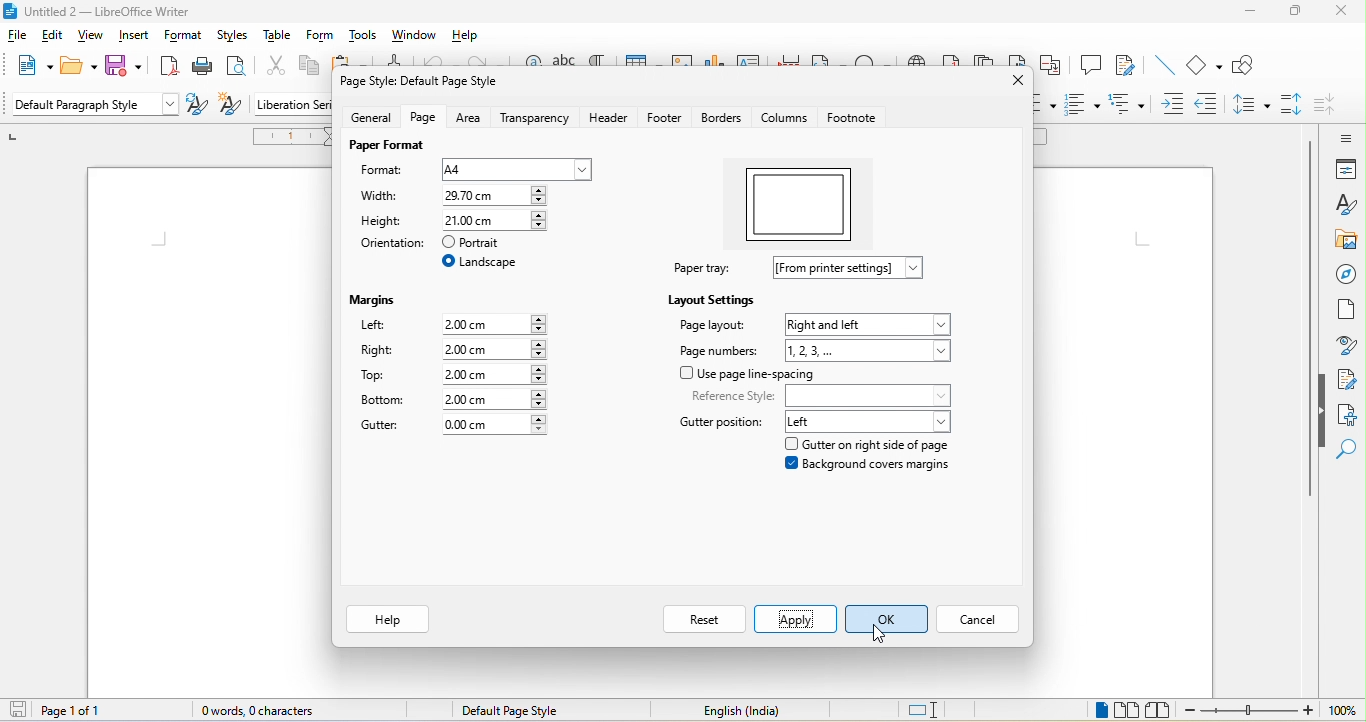 This screenshot has width=1366, height=722. Describe the element at coordinates (195, 106) in the screenshot. I see `update selected style` at that location.